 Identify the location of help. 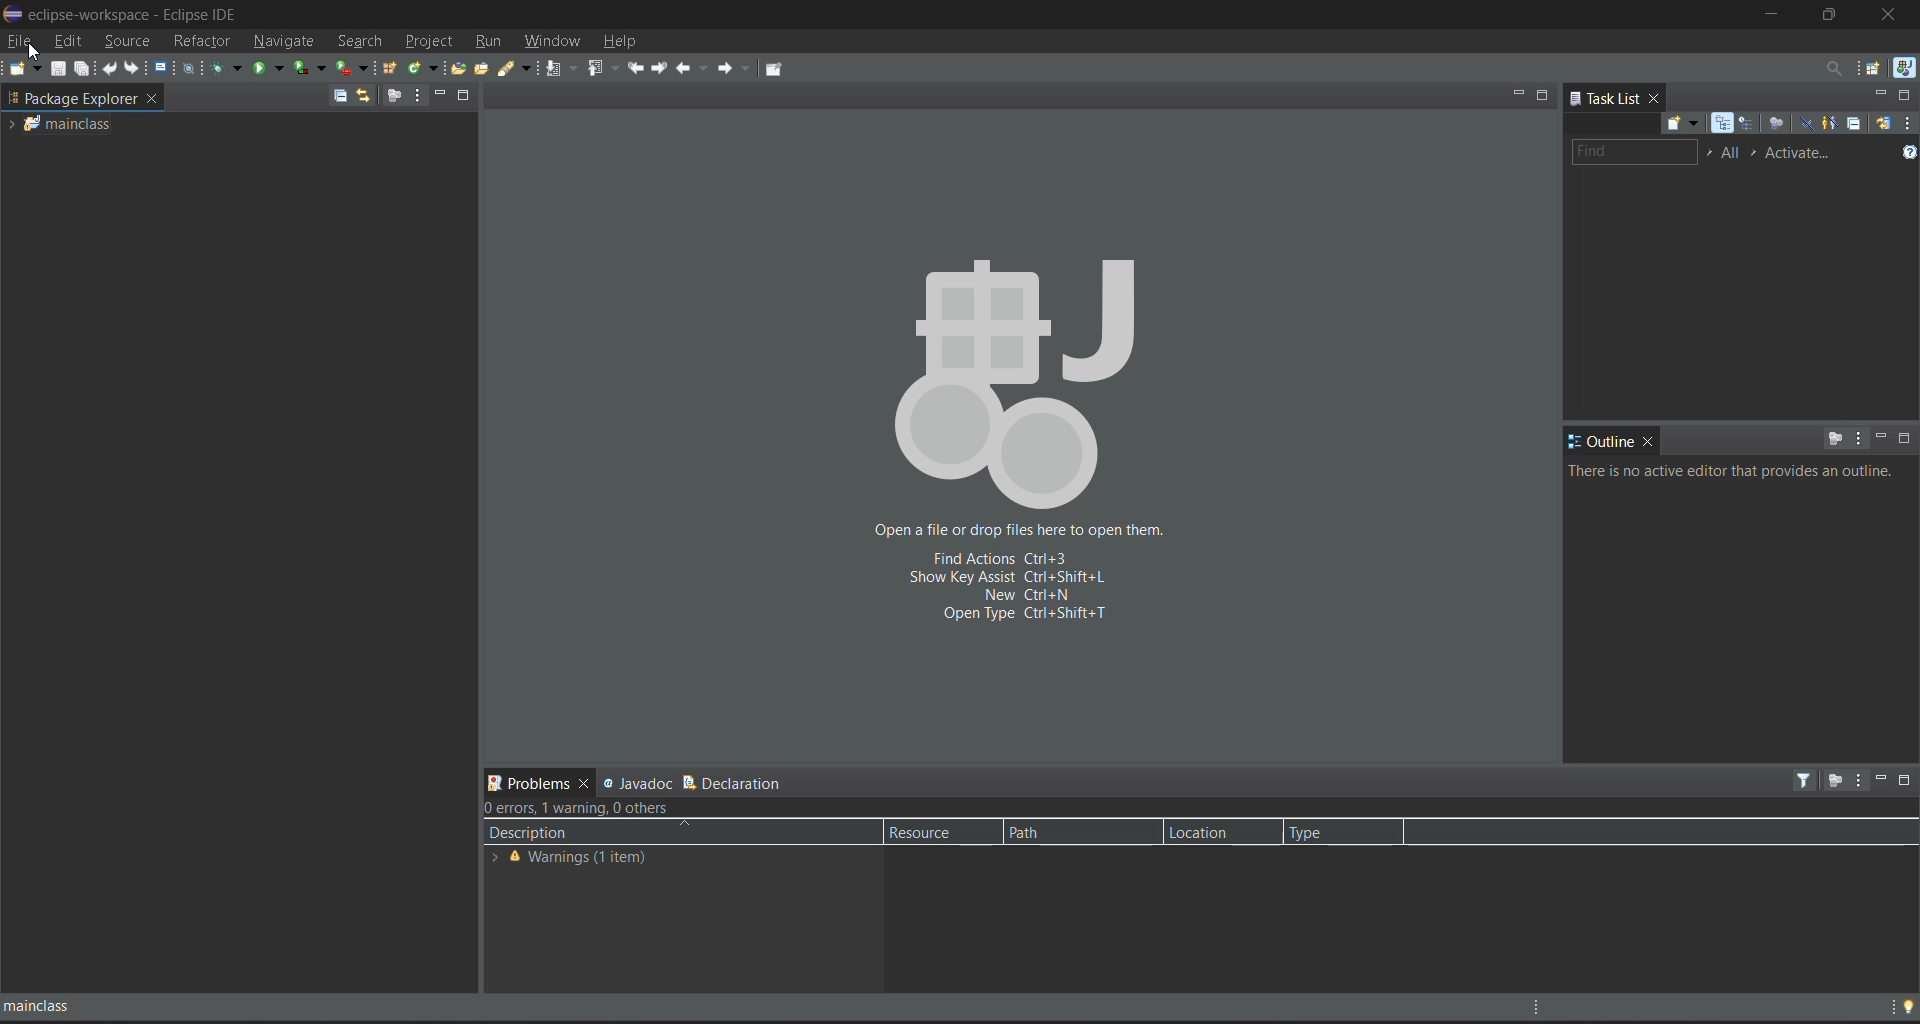
(619, 44).